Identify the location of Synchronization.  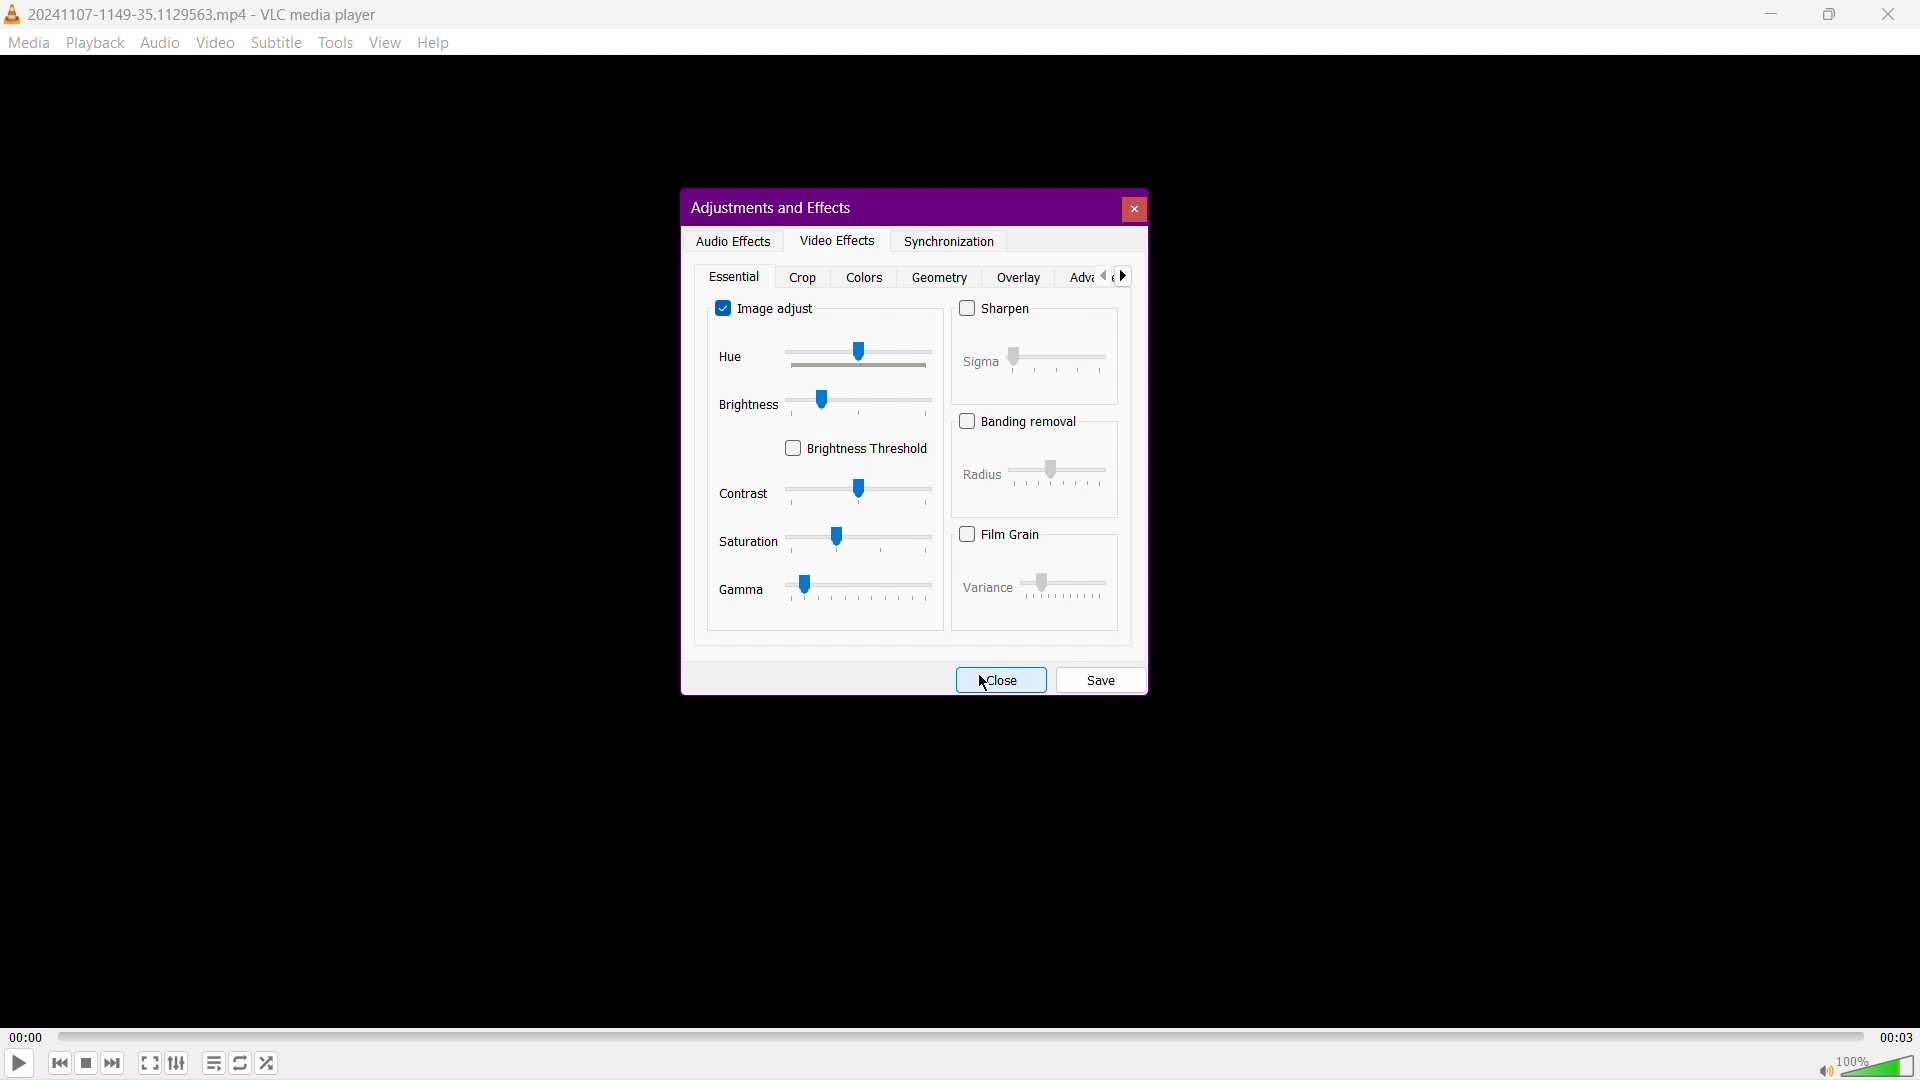
(950, 242).